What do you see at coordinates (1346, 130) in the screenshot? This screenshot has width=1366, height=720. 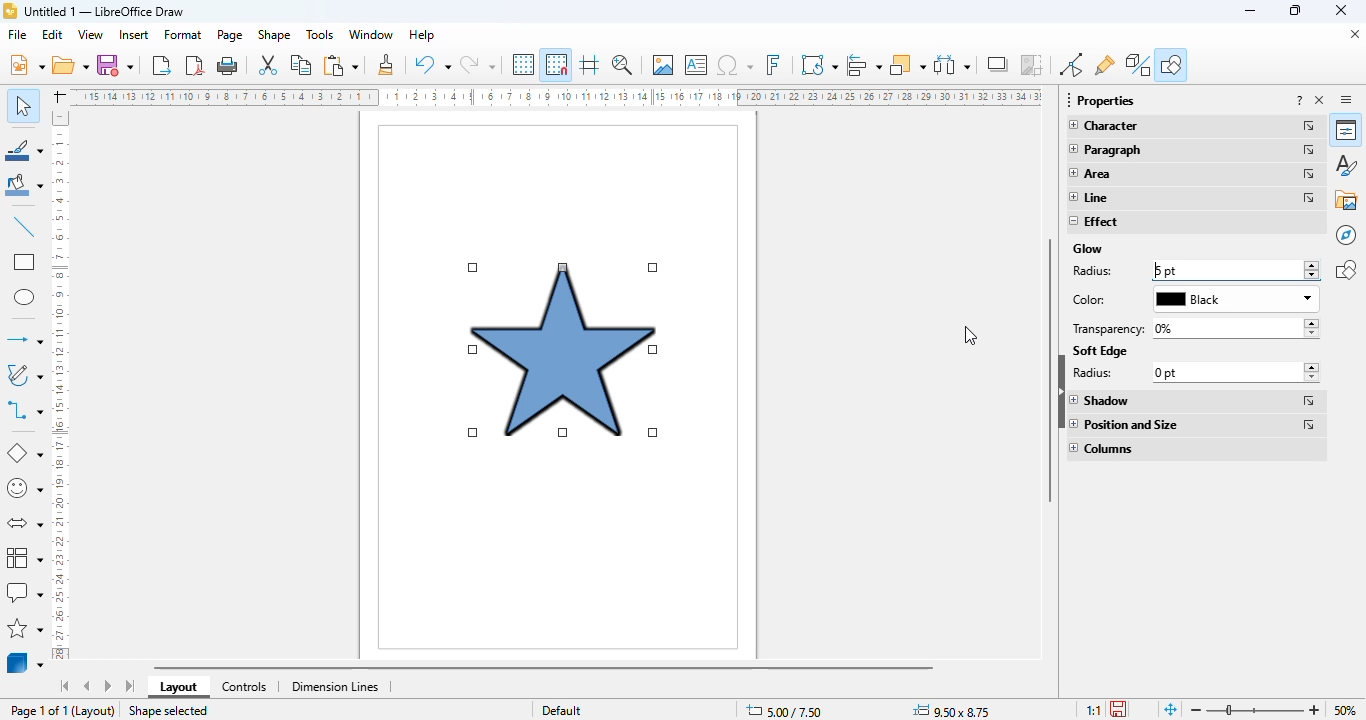 I see `properties` at bounding box center [1346, 130].